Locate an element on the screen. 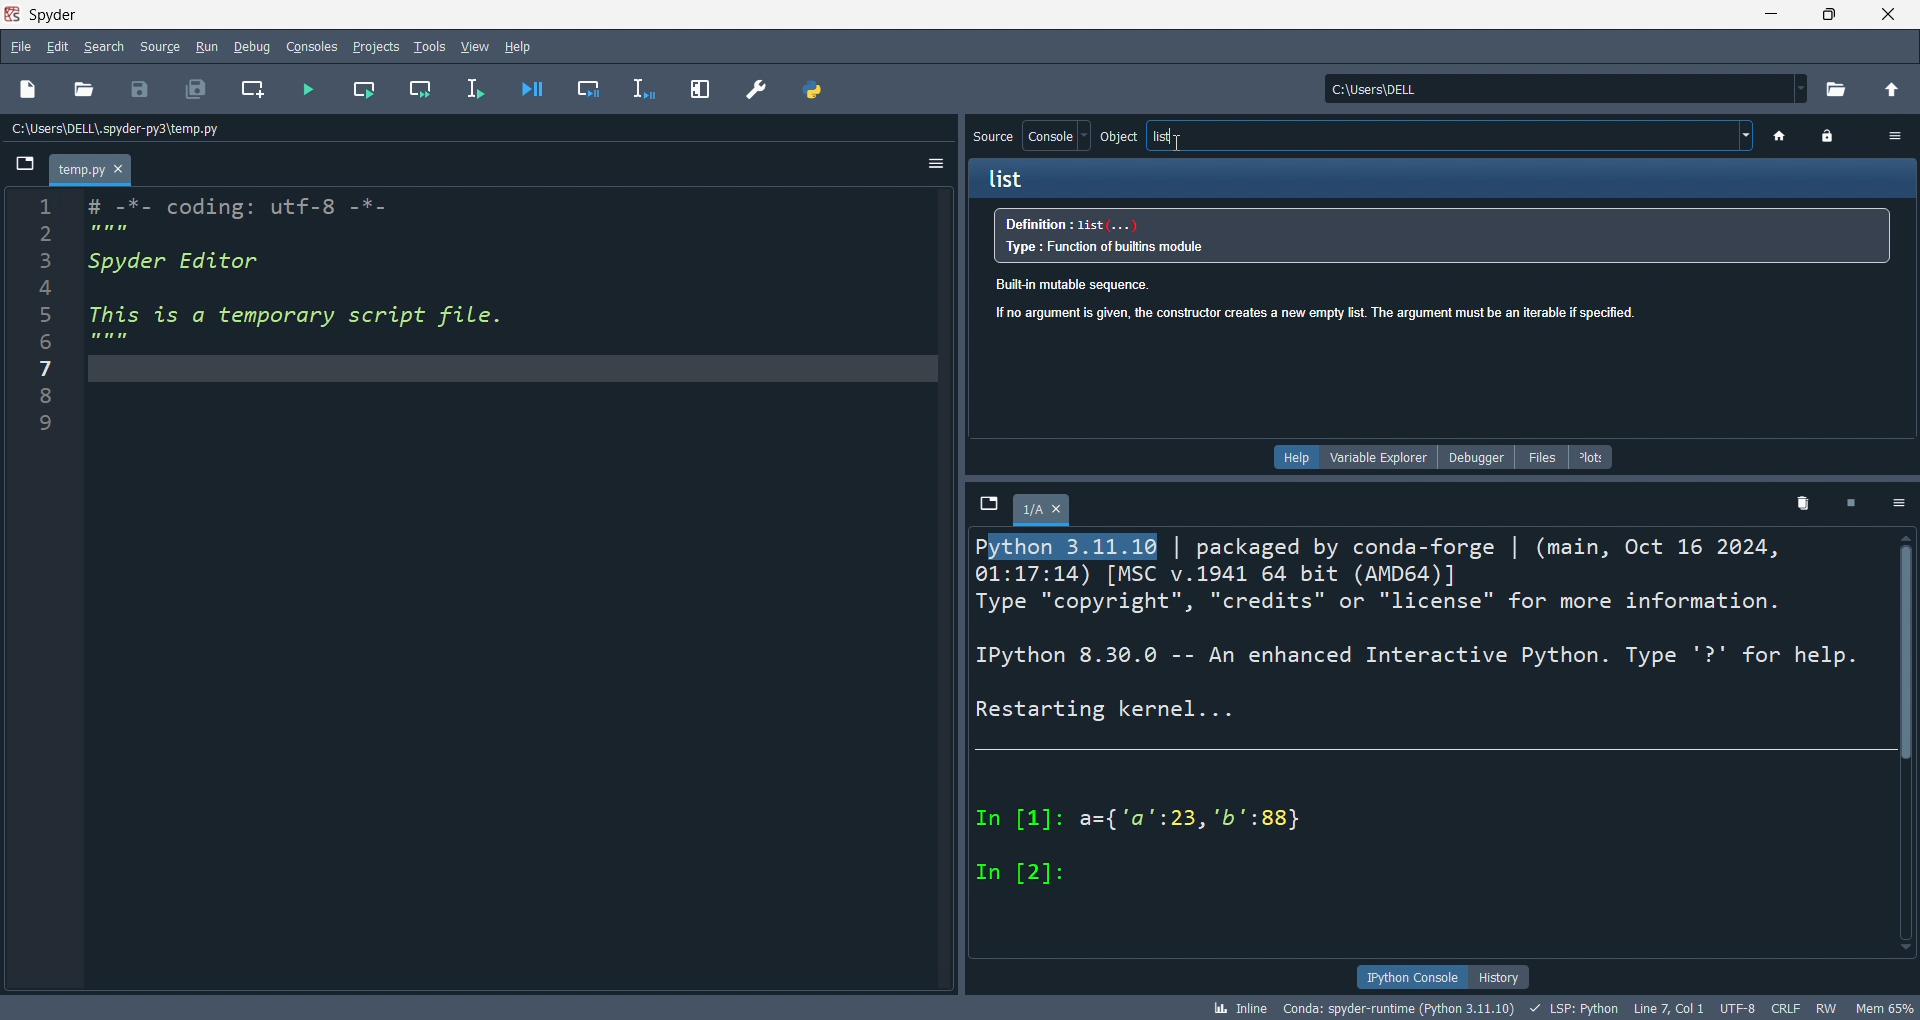 The image size is (1920, 1020). preferences is located at coordinates (754, 92).